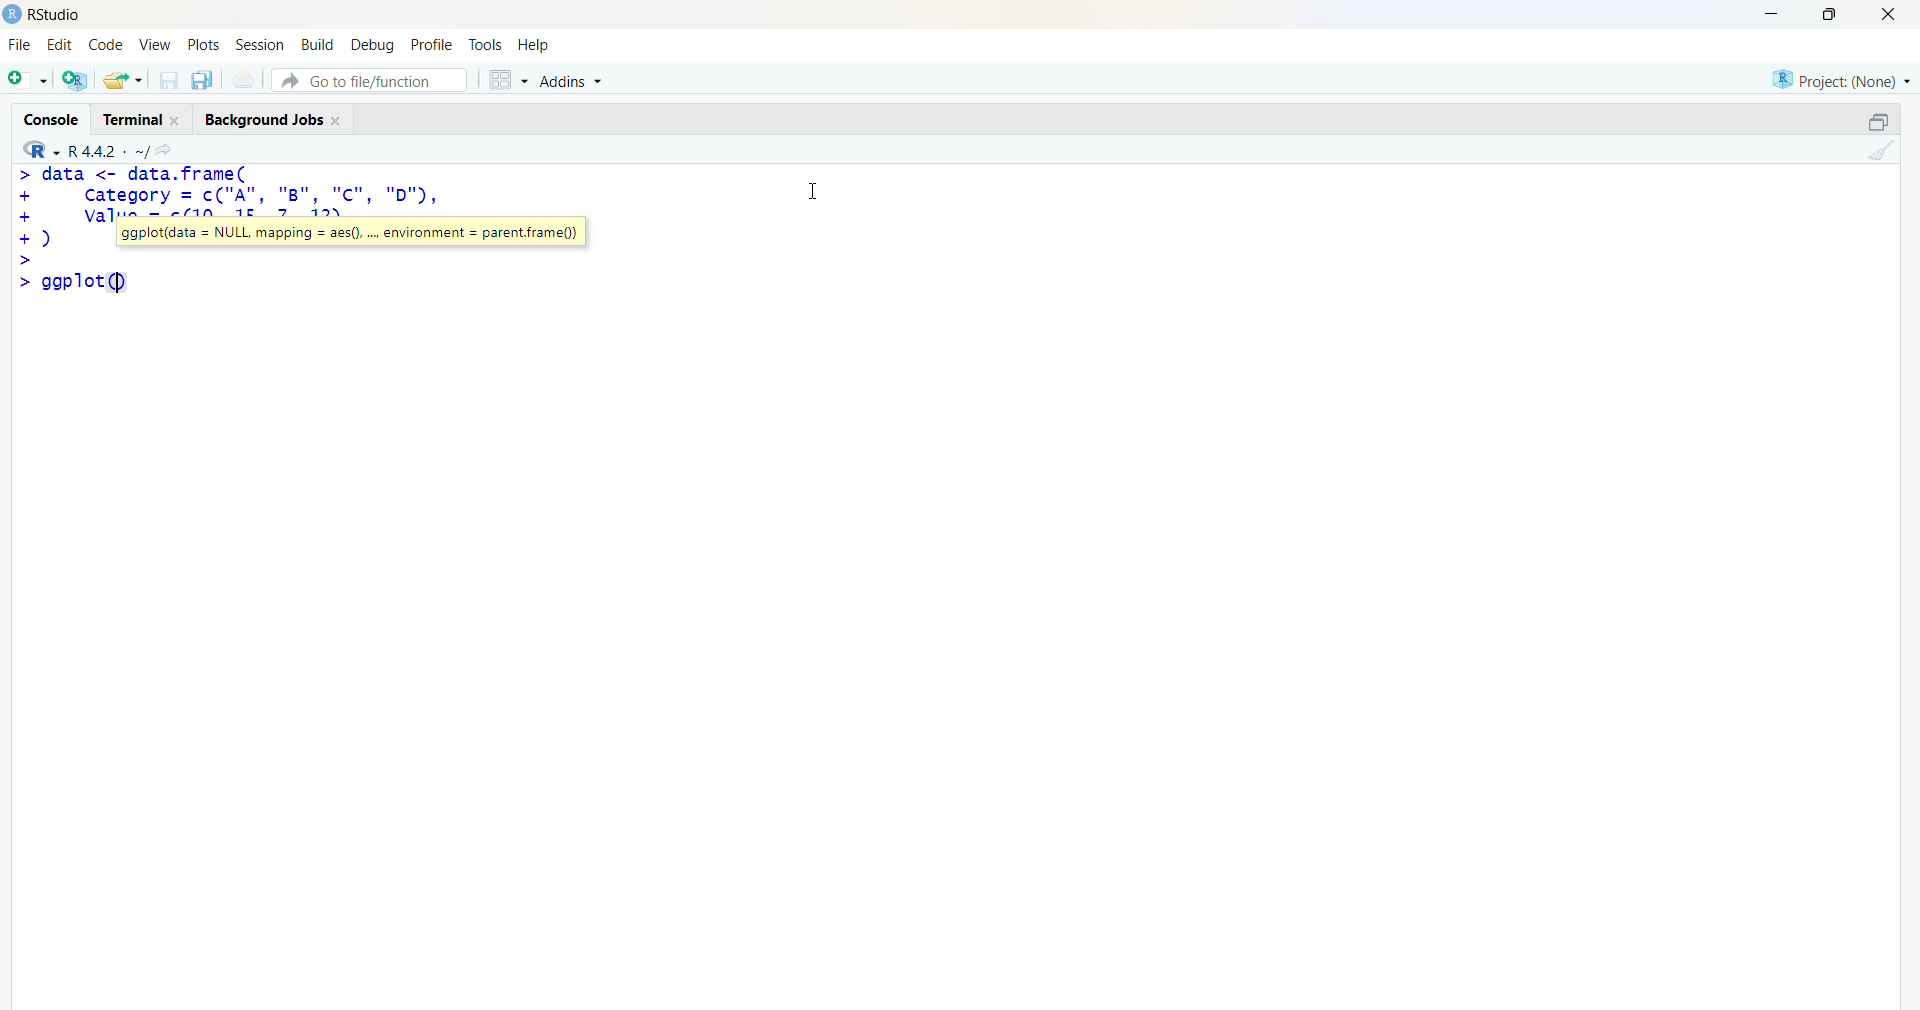 This screenshot has width=1920, height=1010. What do you see at coordinates (316, 45) in the screenshot?
I see `build` at bounding box center [316, 45].